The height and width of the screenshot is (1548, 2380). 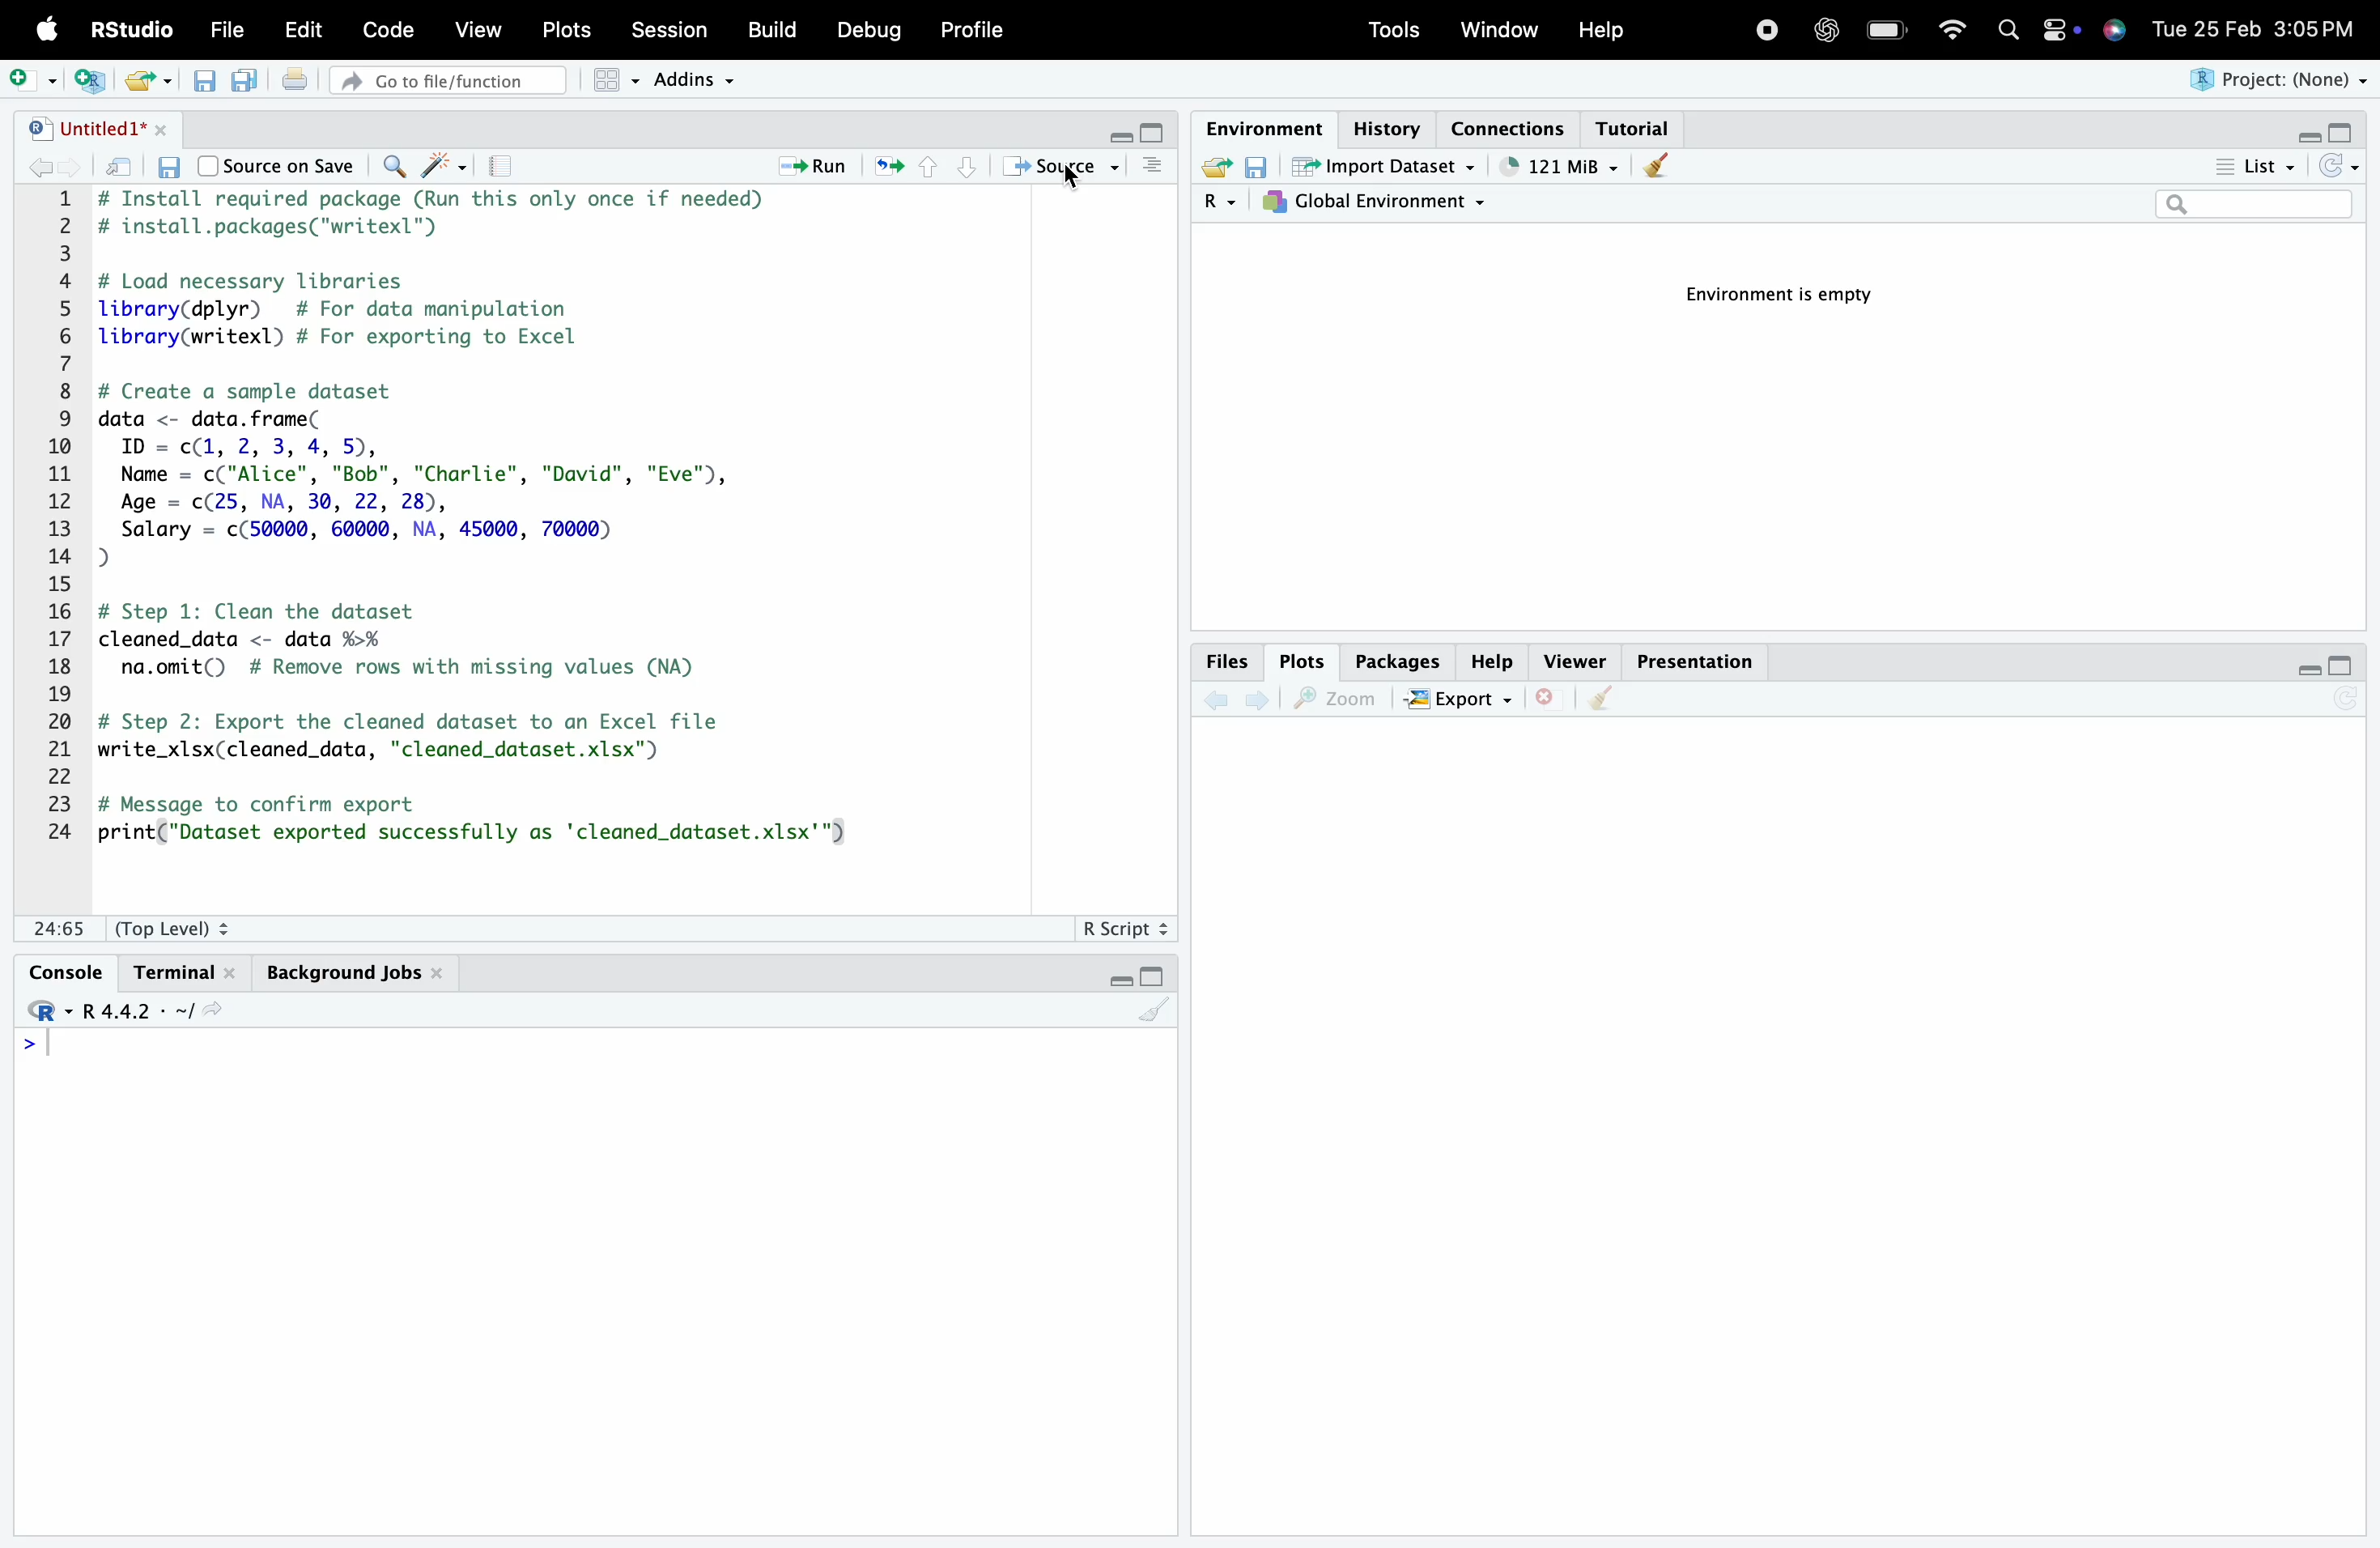 I want to click on Minimize, so click(x=2311, y=668).